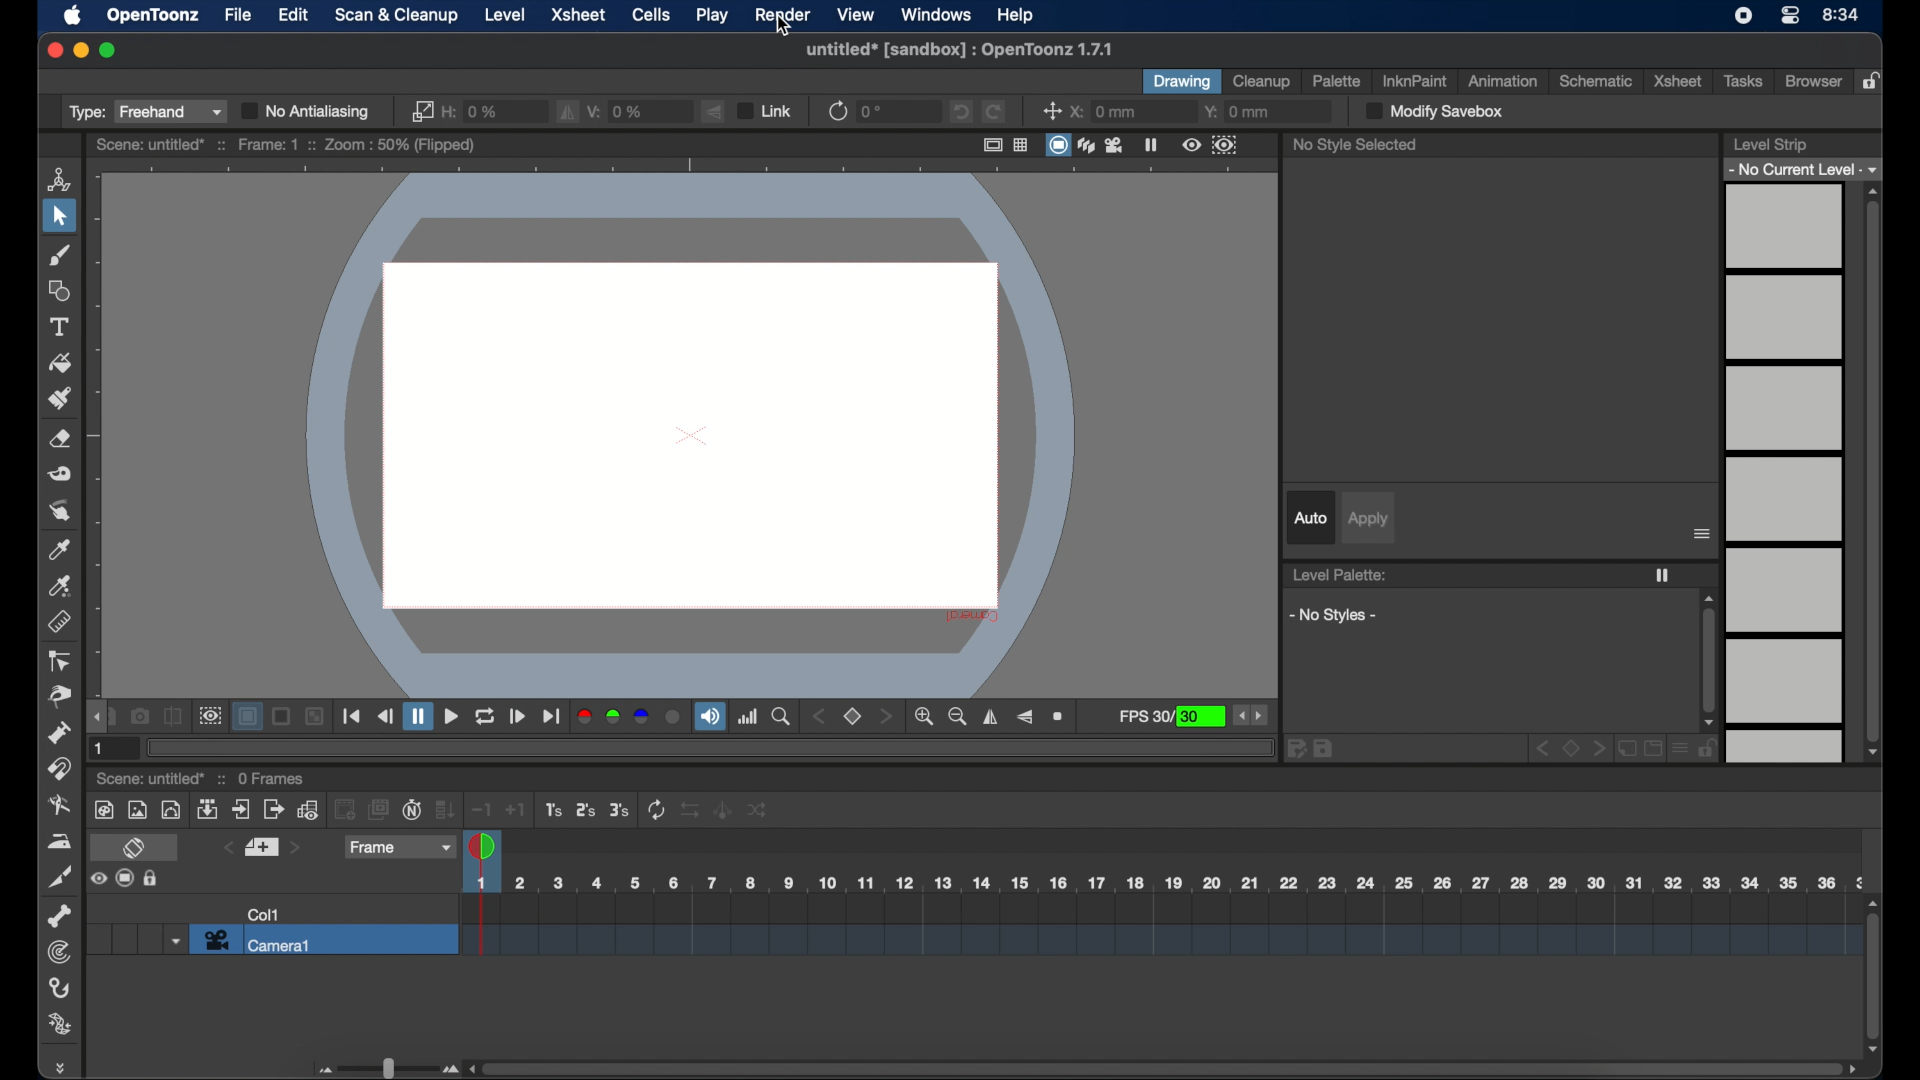  I want to click on scroll box, so click(1874, 974).